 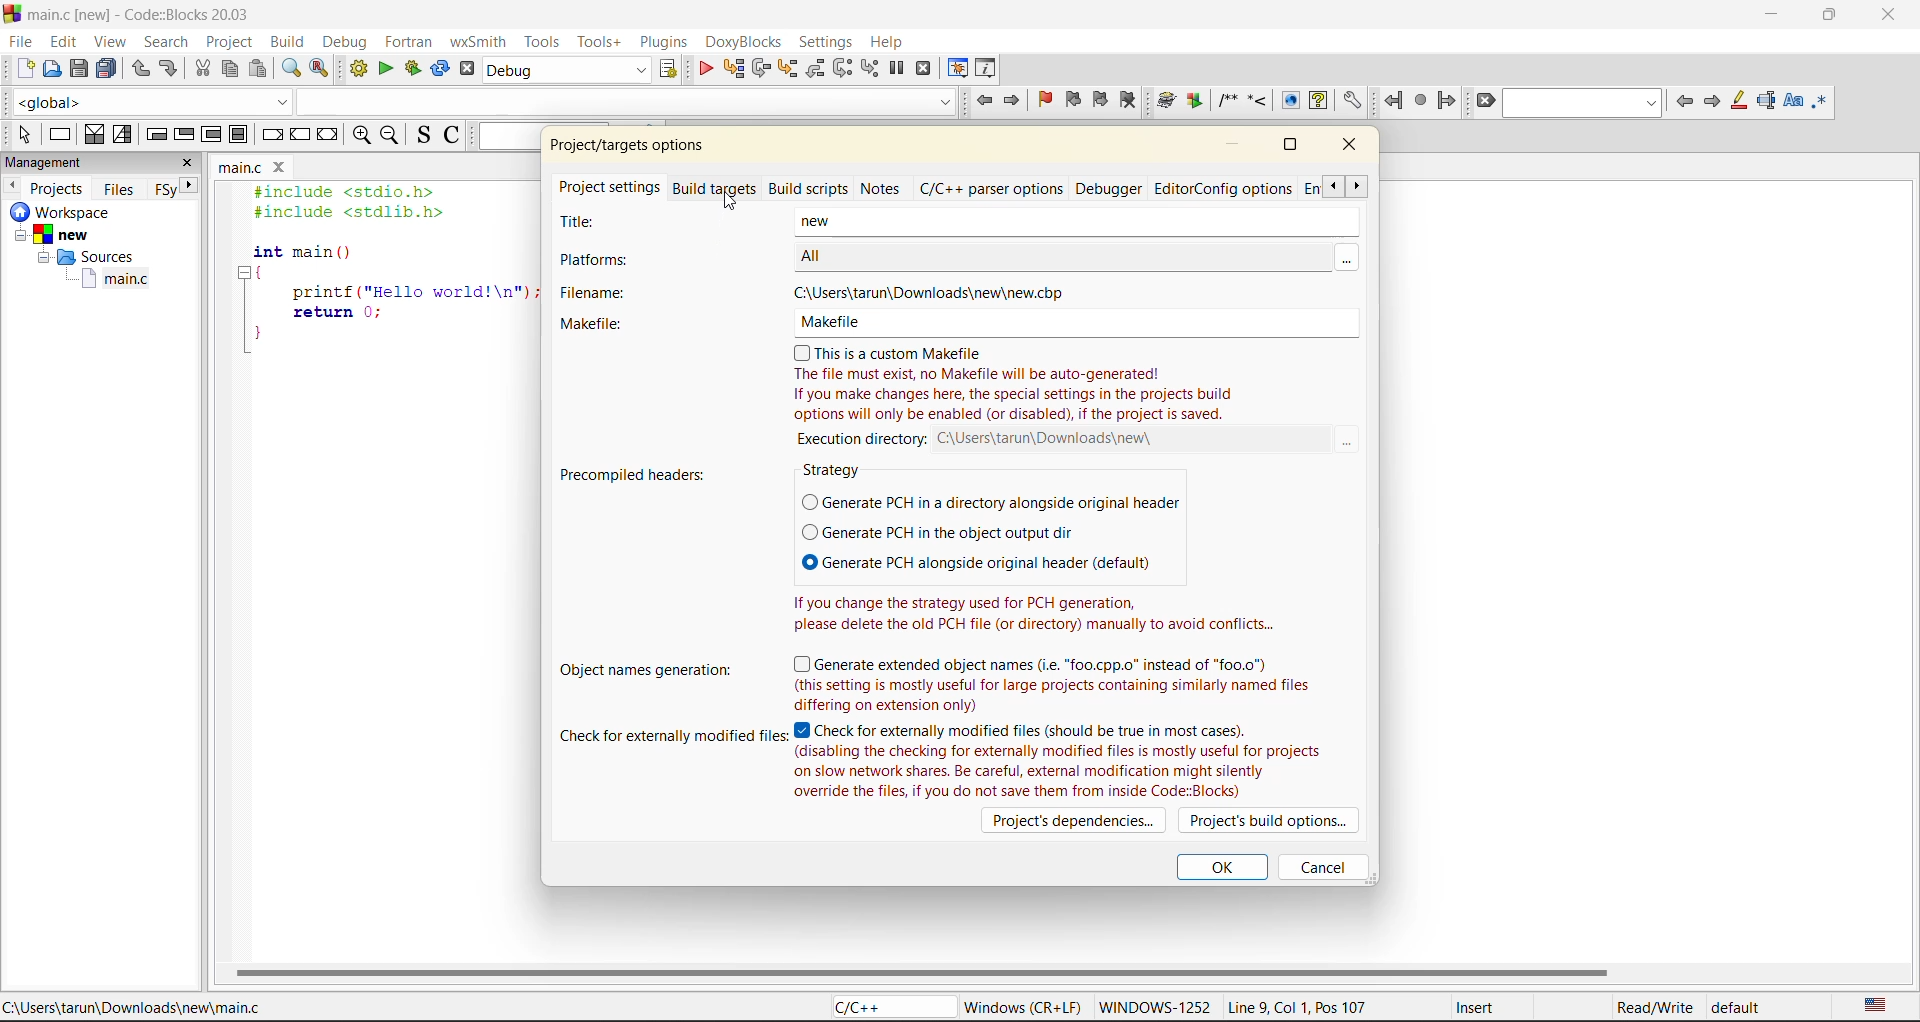 What do you see at coordinates (1063, 225) in the screenshot?
I see `New` at bounding box center [1063, 225].